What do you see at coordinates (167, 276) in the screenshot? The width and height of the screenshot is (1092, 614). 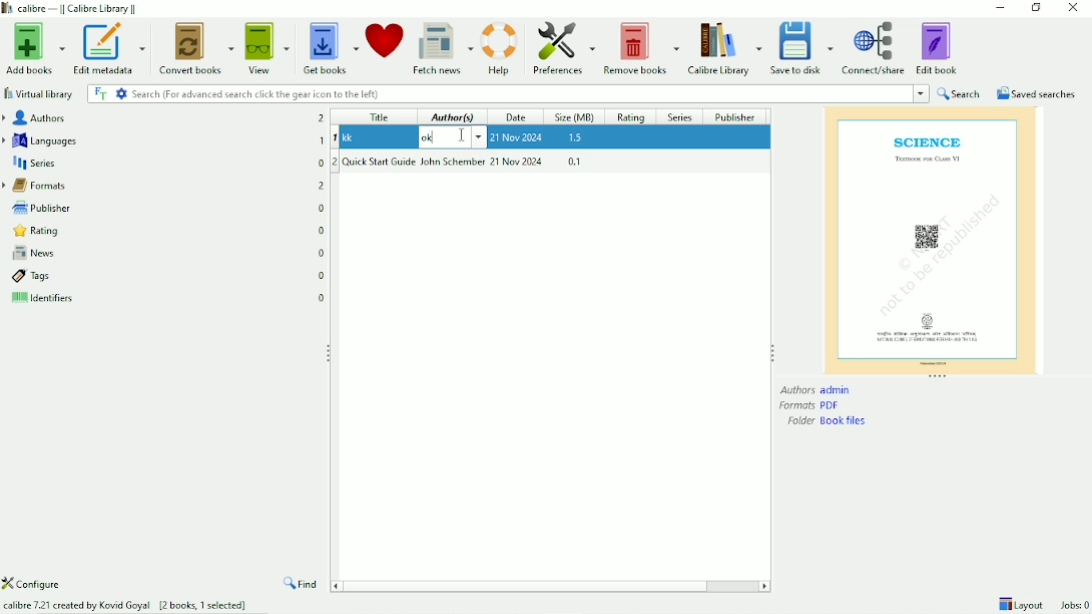 I see `Tags` at bounding box center [167, 276].